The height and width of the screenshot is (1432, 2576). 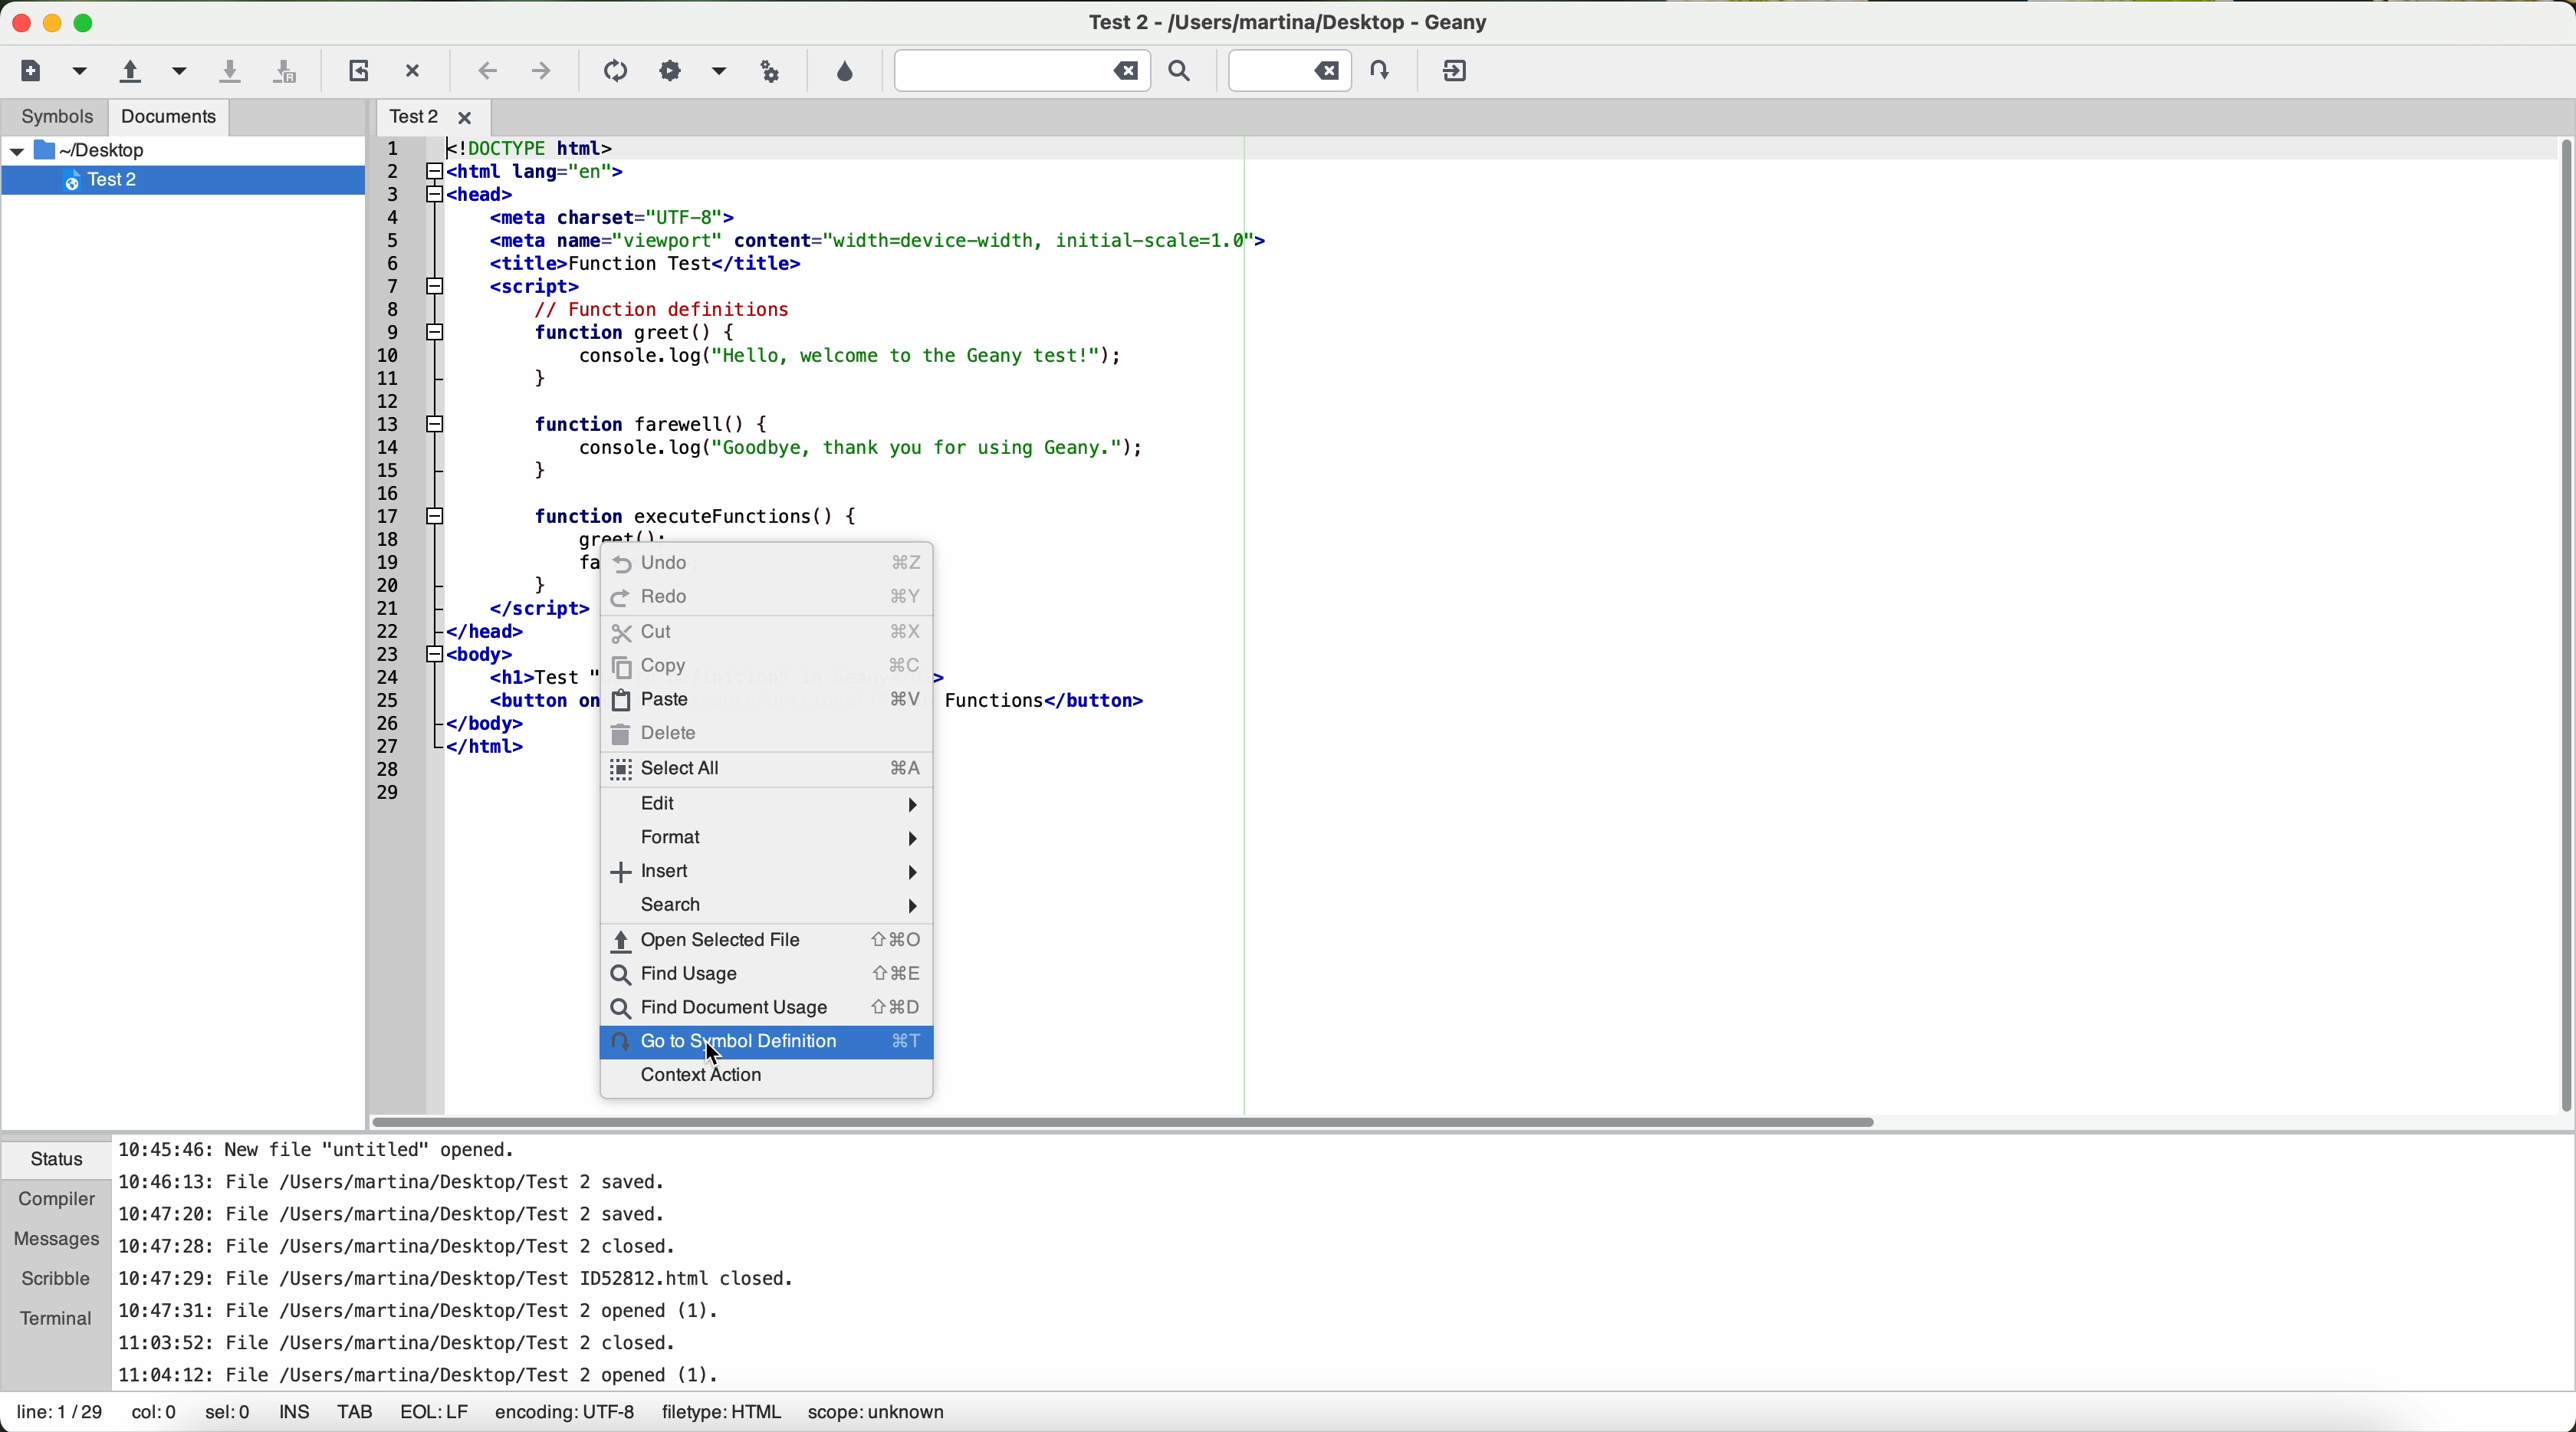 What do you see at coordinates (762, 768) in the screenshot?
I see `select all` at bounding box center [762, 768].